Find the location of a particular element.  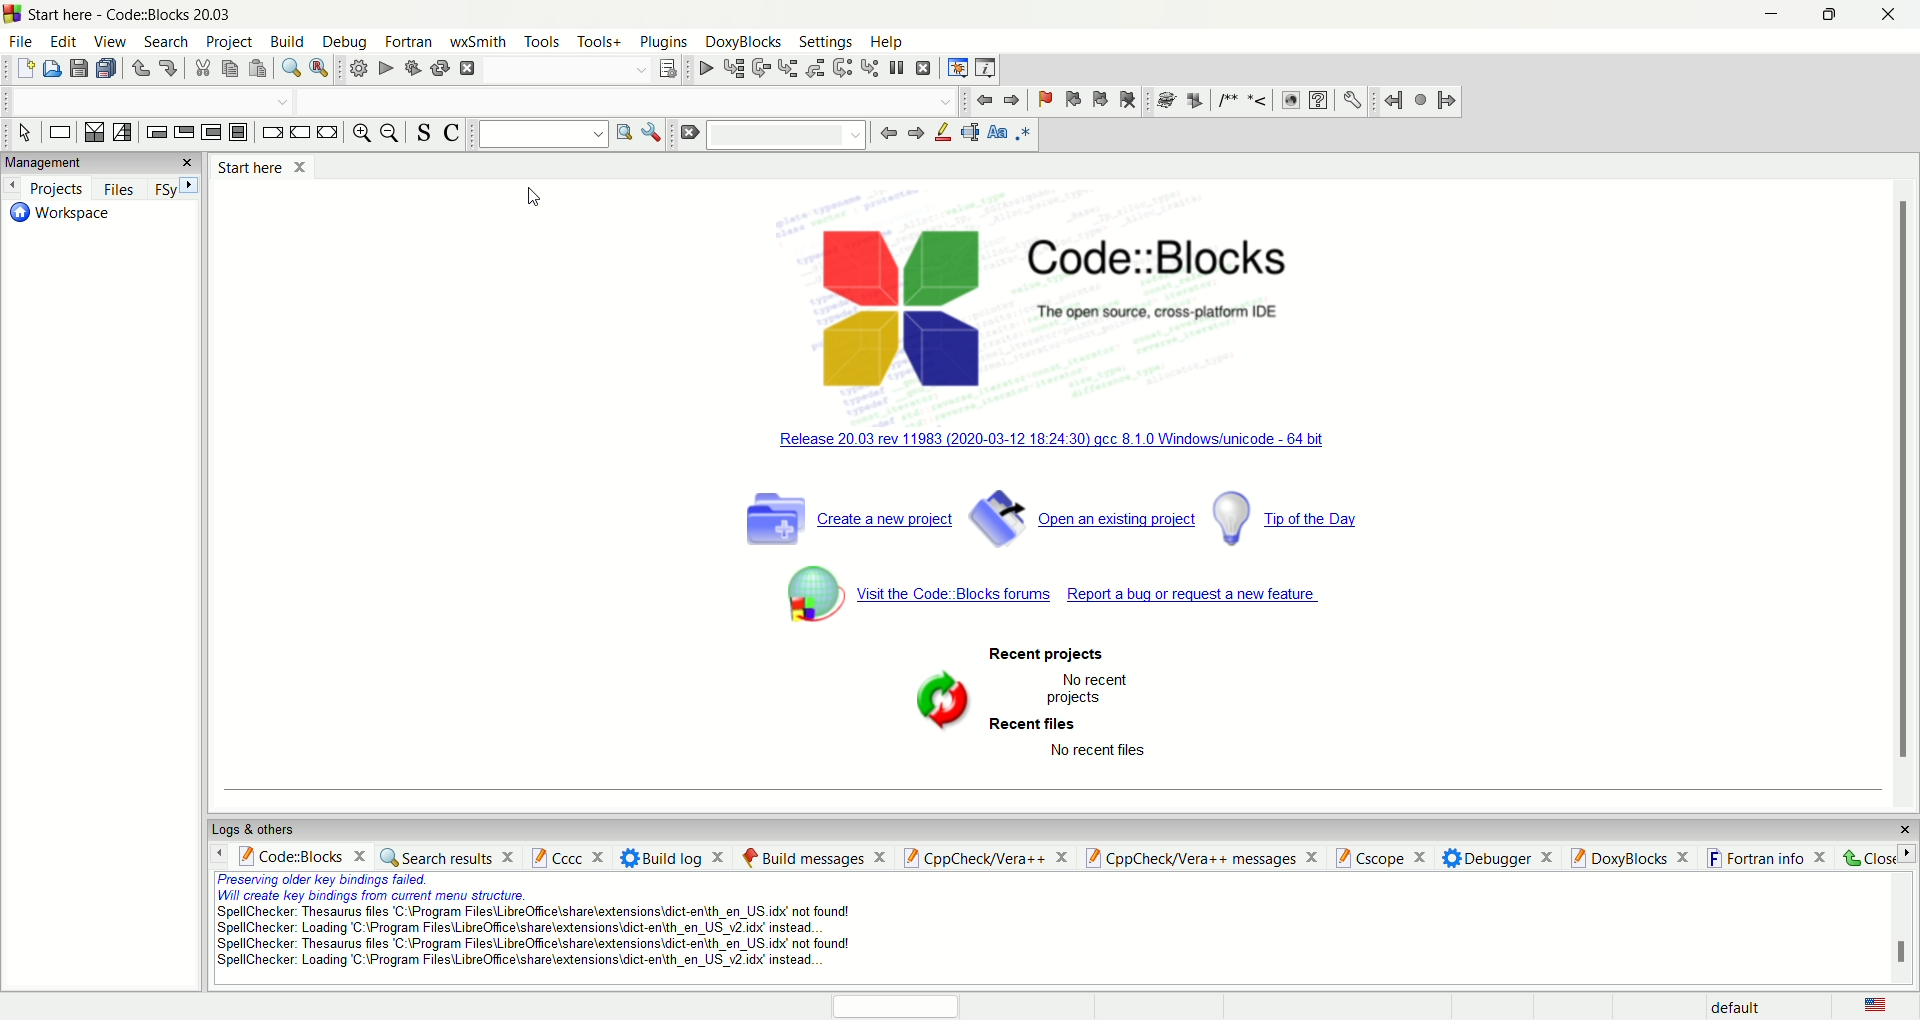

symbol is located at coordinates (931, 698).